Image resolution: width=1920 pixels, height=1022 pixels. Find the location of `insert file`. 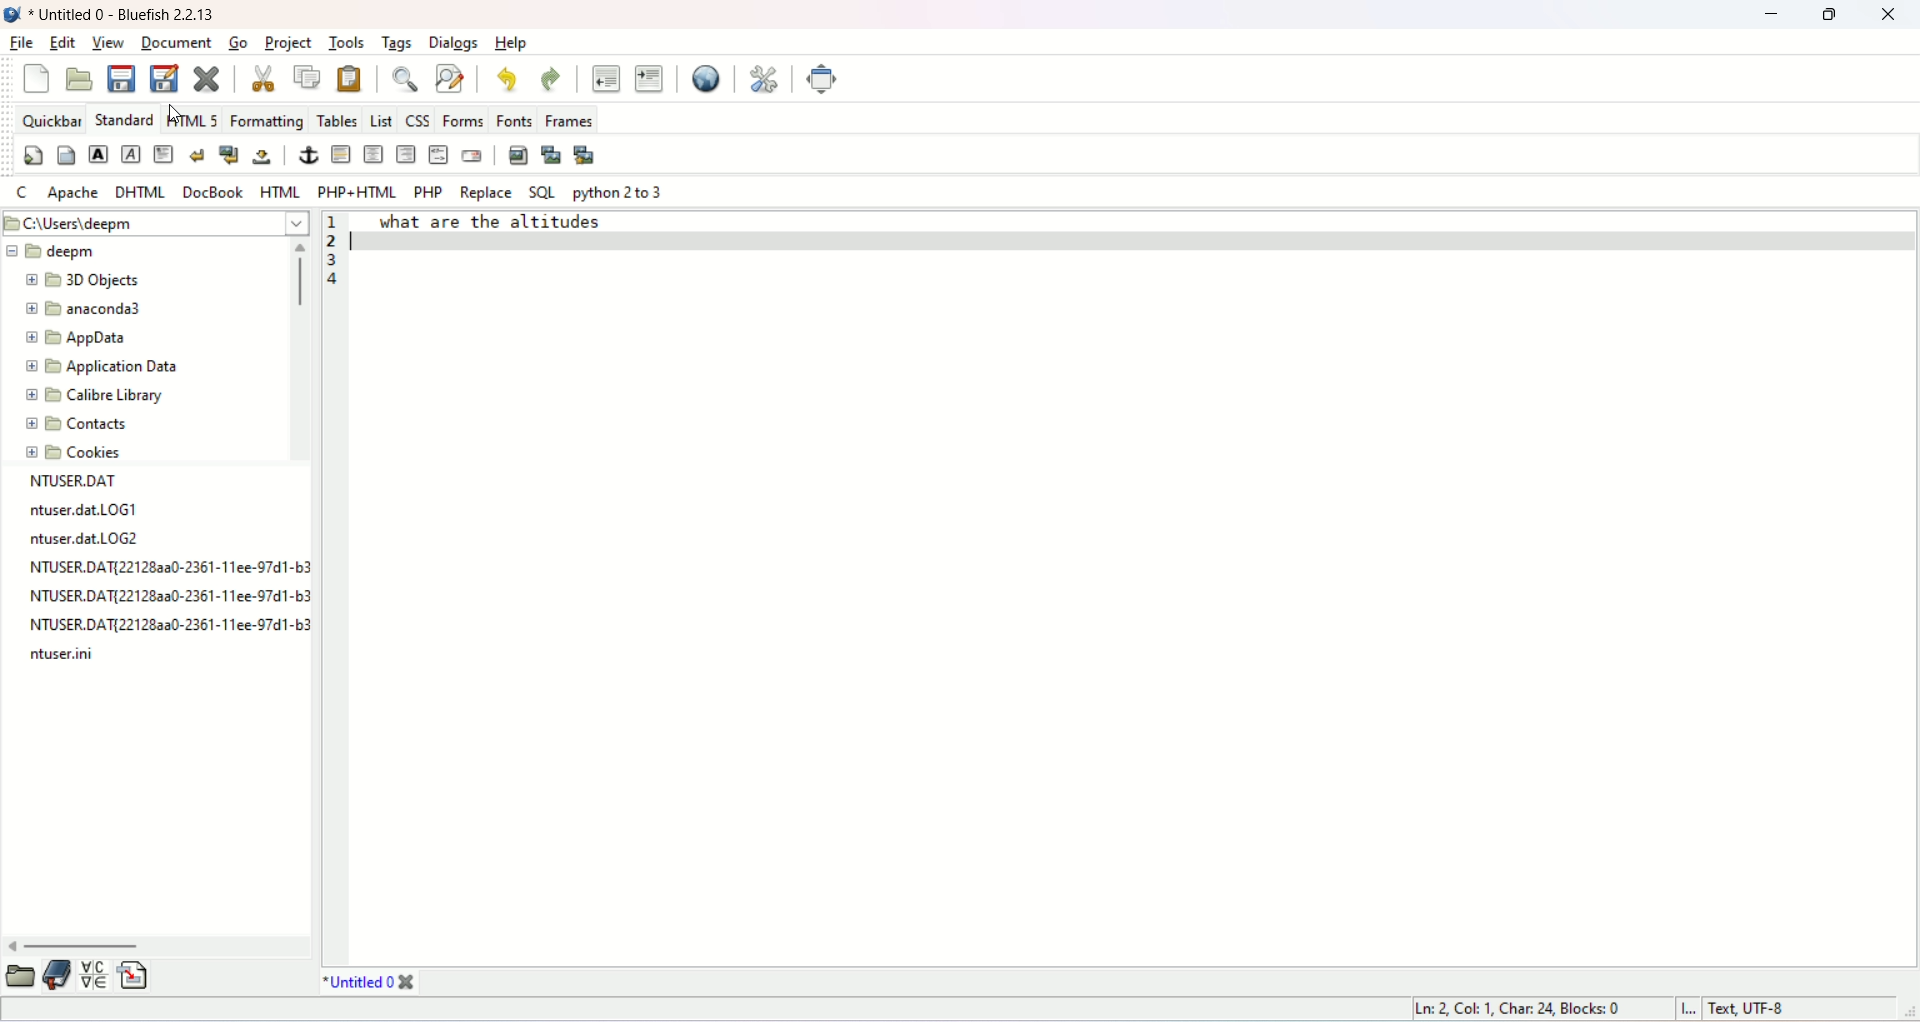

insert file is located at coordinates (136, 974).